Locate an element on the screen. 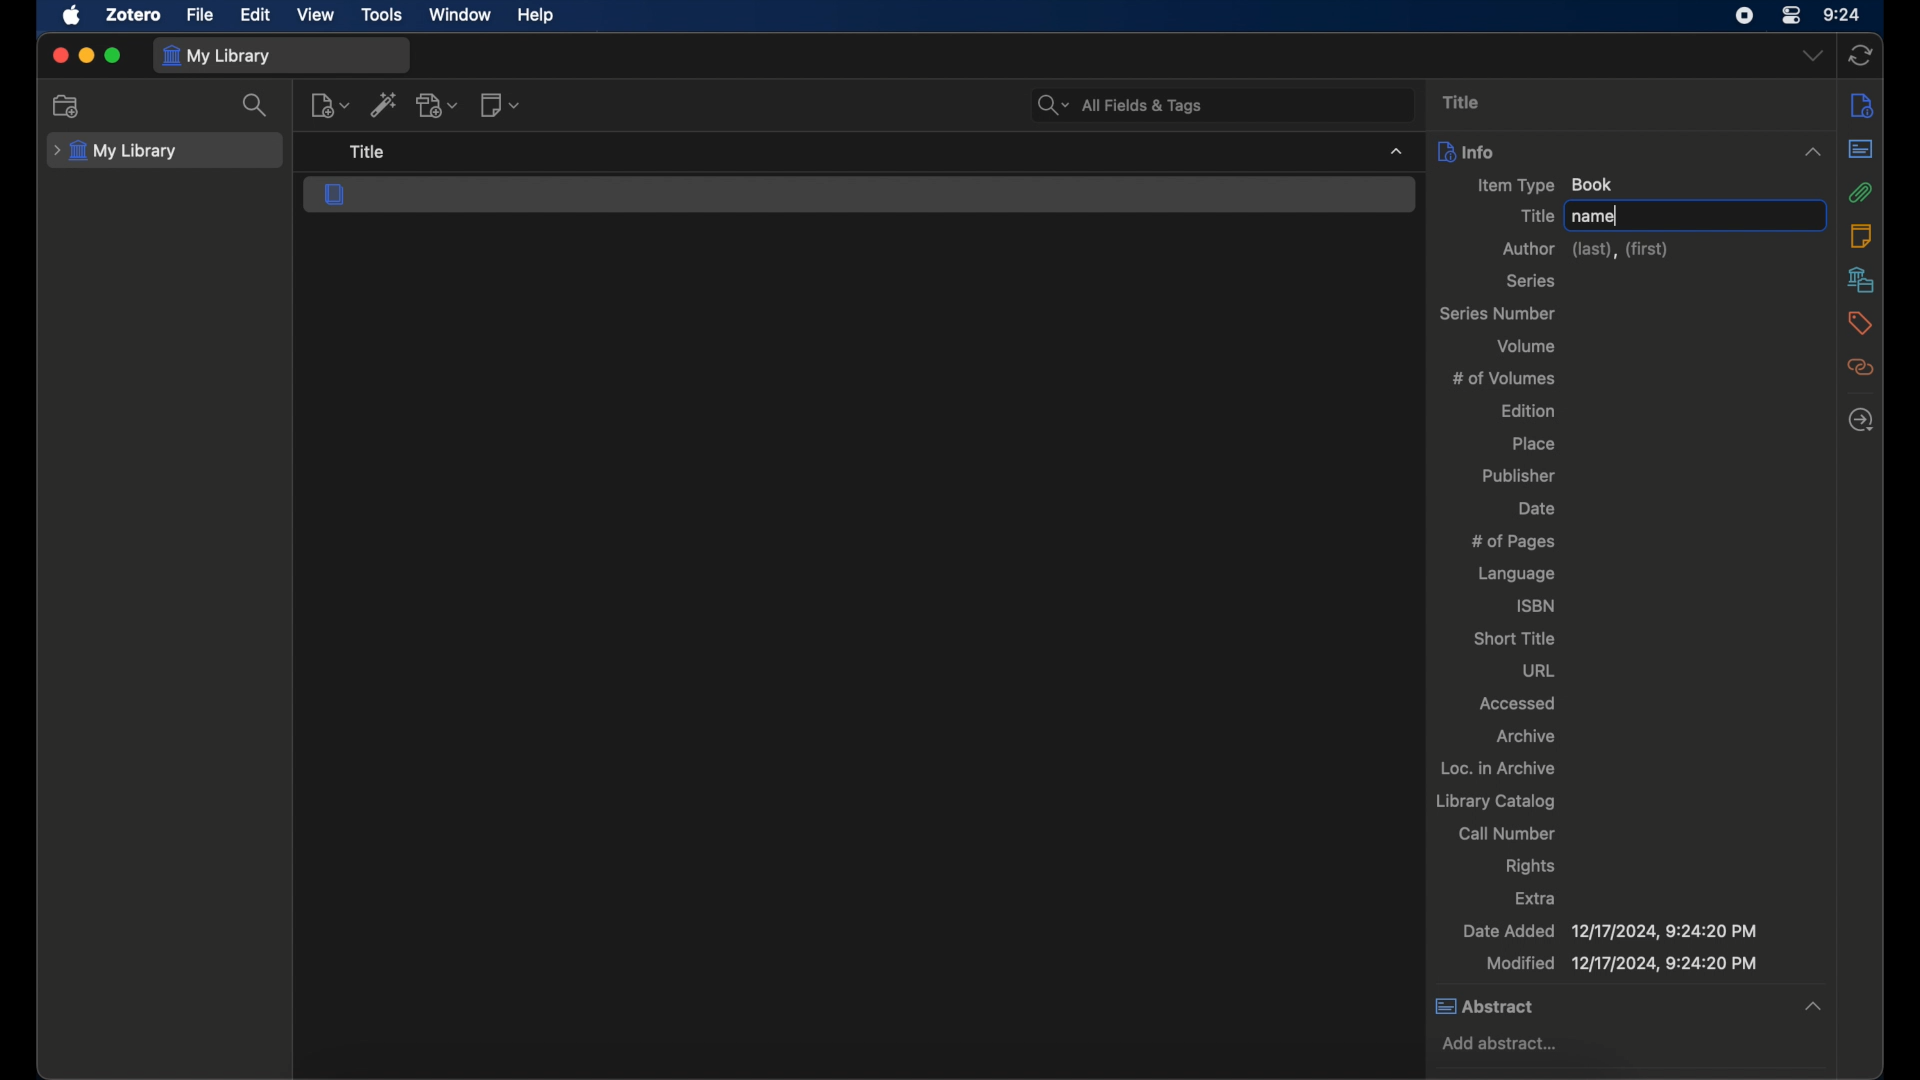  notes is located at coordinates (1861, 234).